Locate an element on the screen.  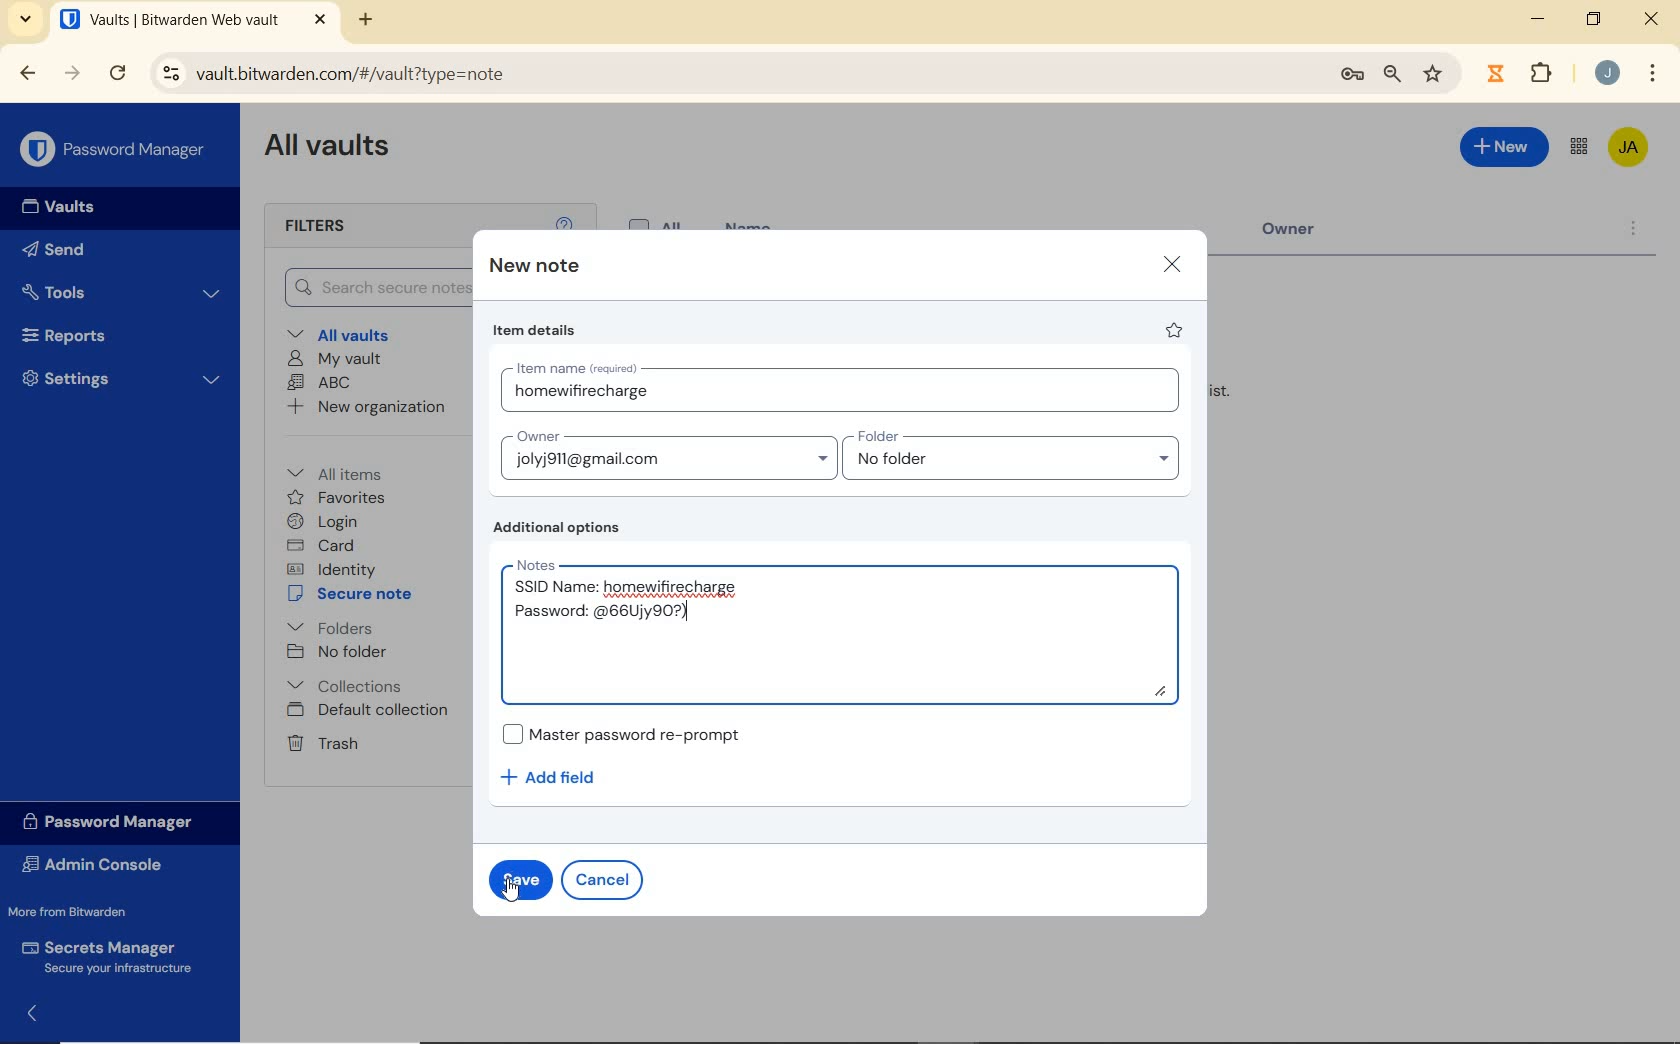
secure note is located at coordinates (354, 594).